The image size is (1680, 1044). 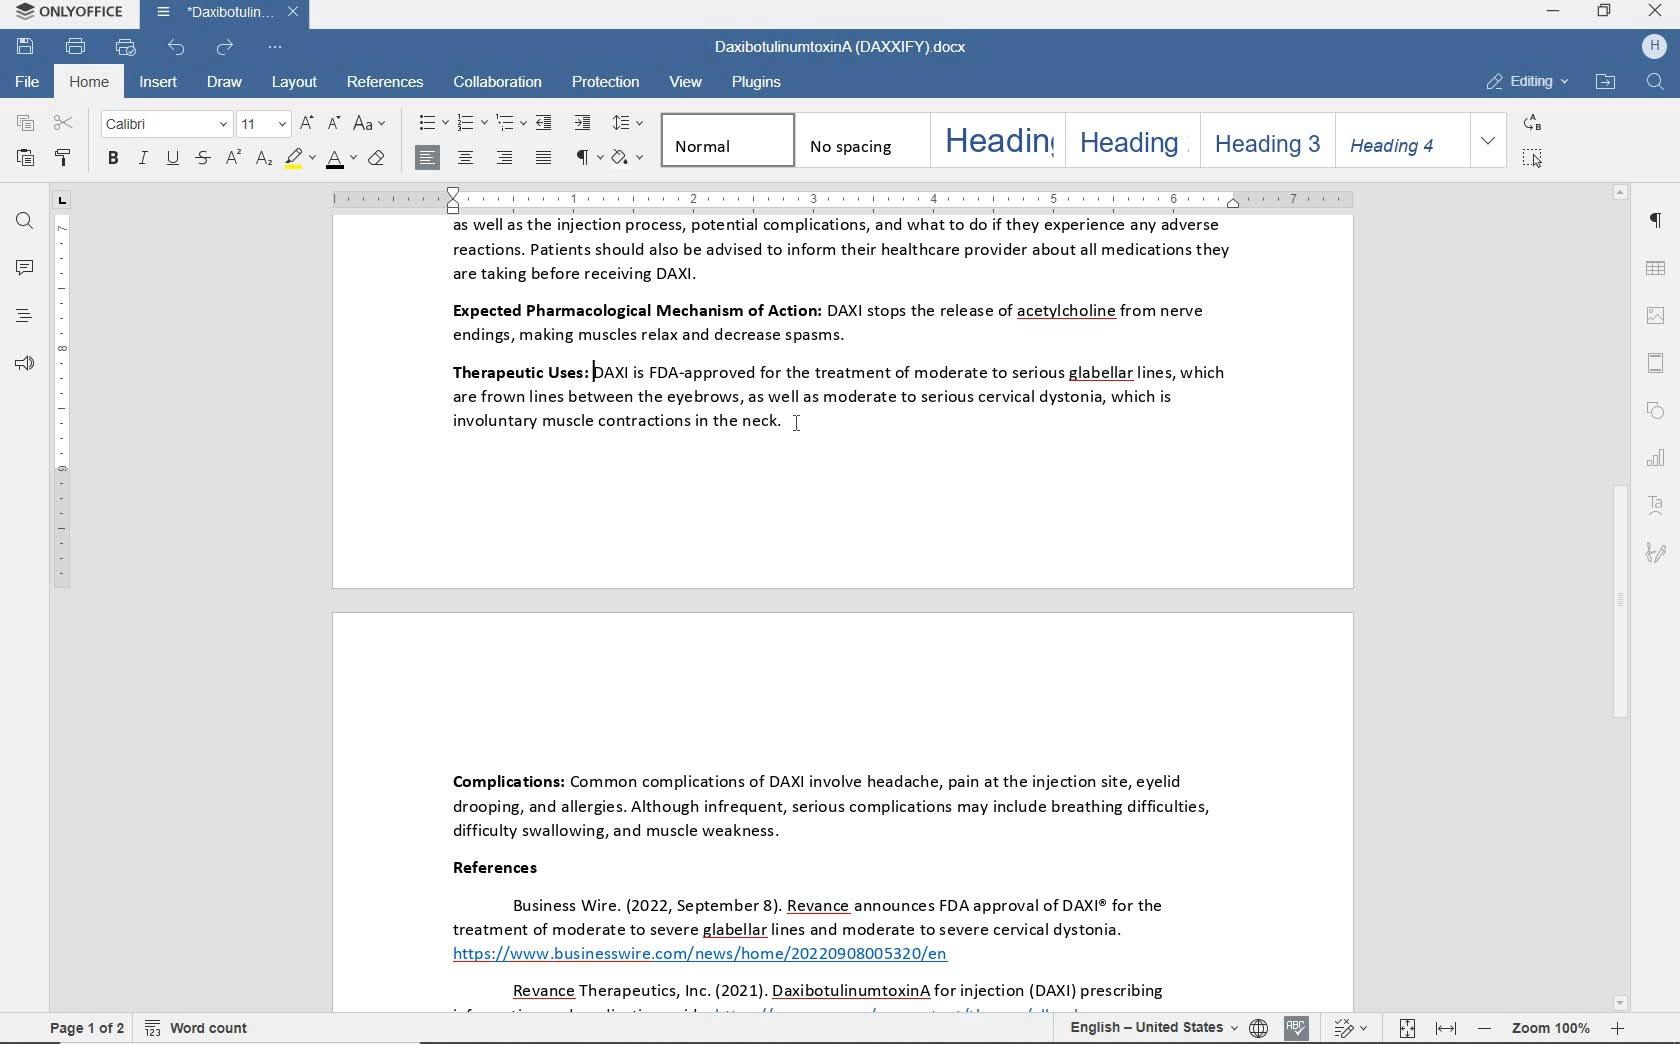 What do you see at coordinates (1658, 507) in the screenshot?
I see `text art` at bounding box center [1658, 507].